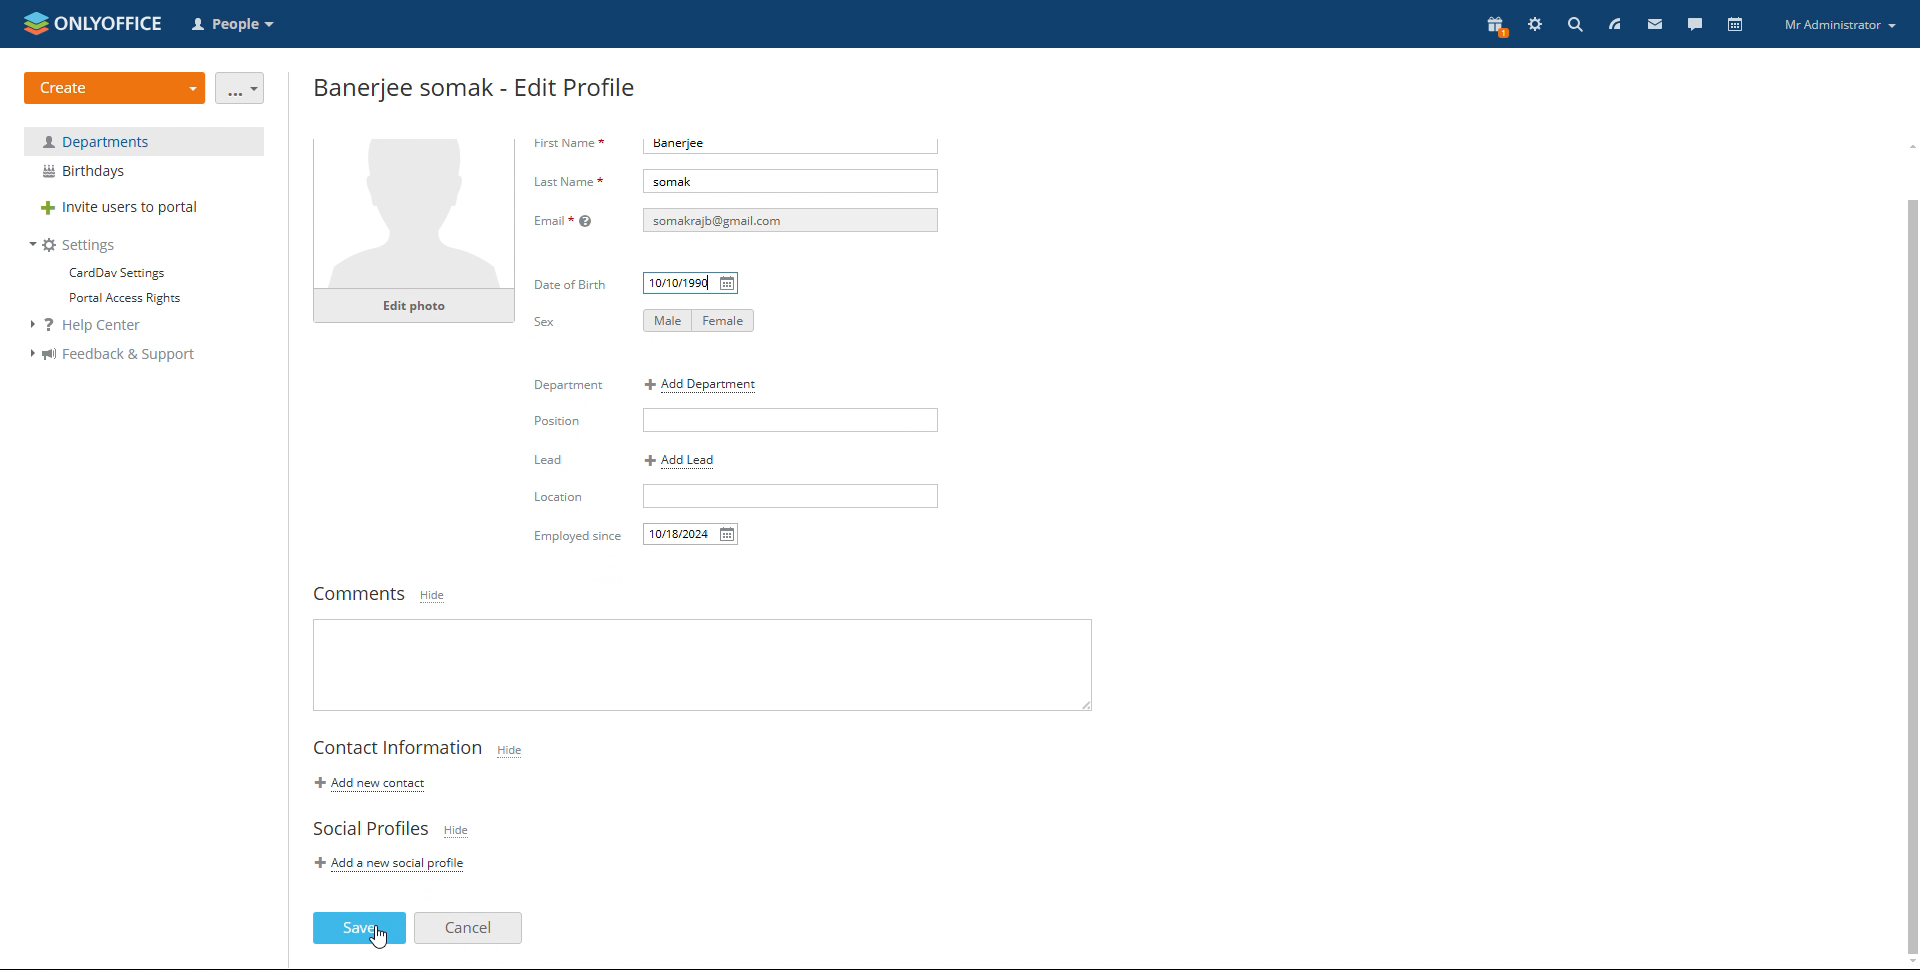 This screenshot has width=1920, height=970. What do you see at coordinates (435, 595) in the screenshot?
I see `Hide` at bounding box center [435, 595].